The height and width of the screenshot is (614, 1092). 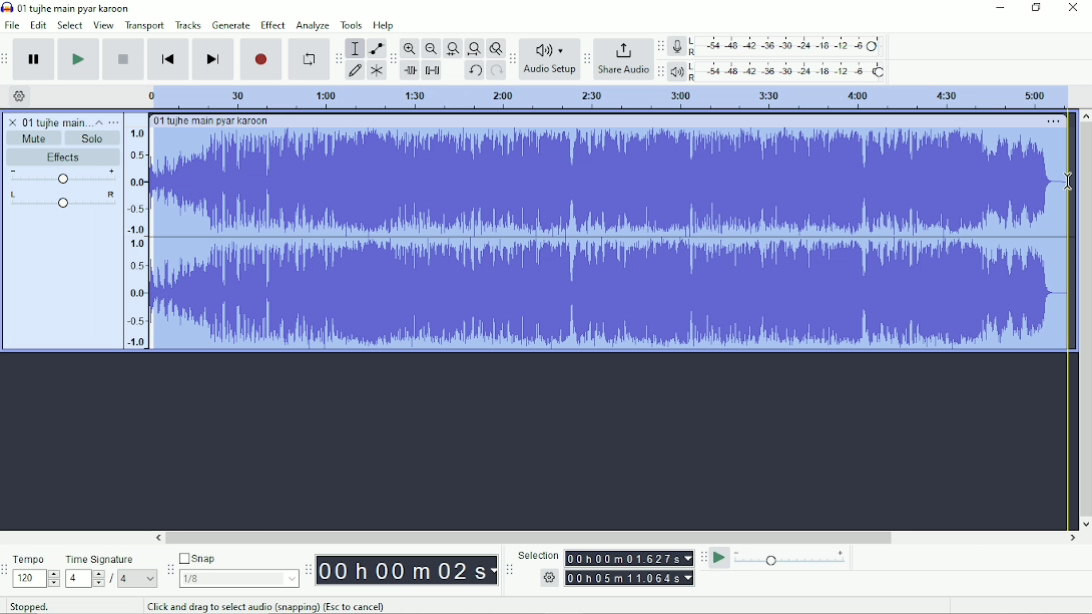 I want to click on Close, so click(x=1072, y=8).